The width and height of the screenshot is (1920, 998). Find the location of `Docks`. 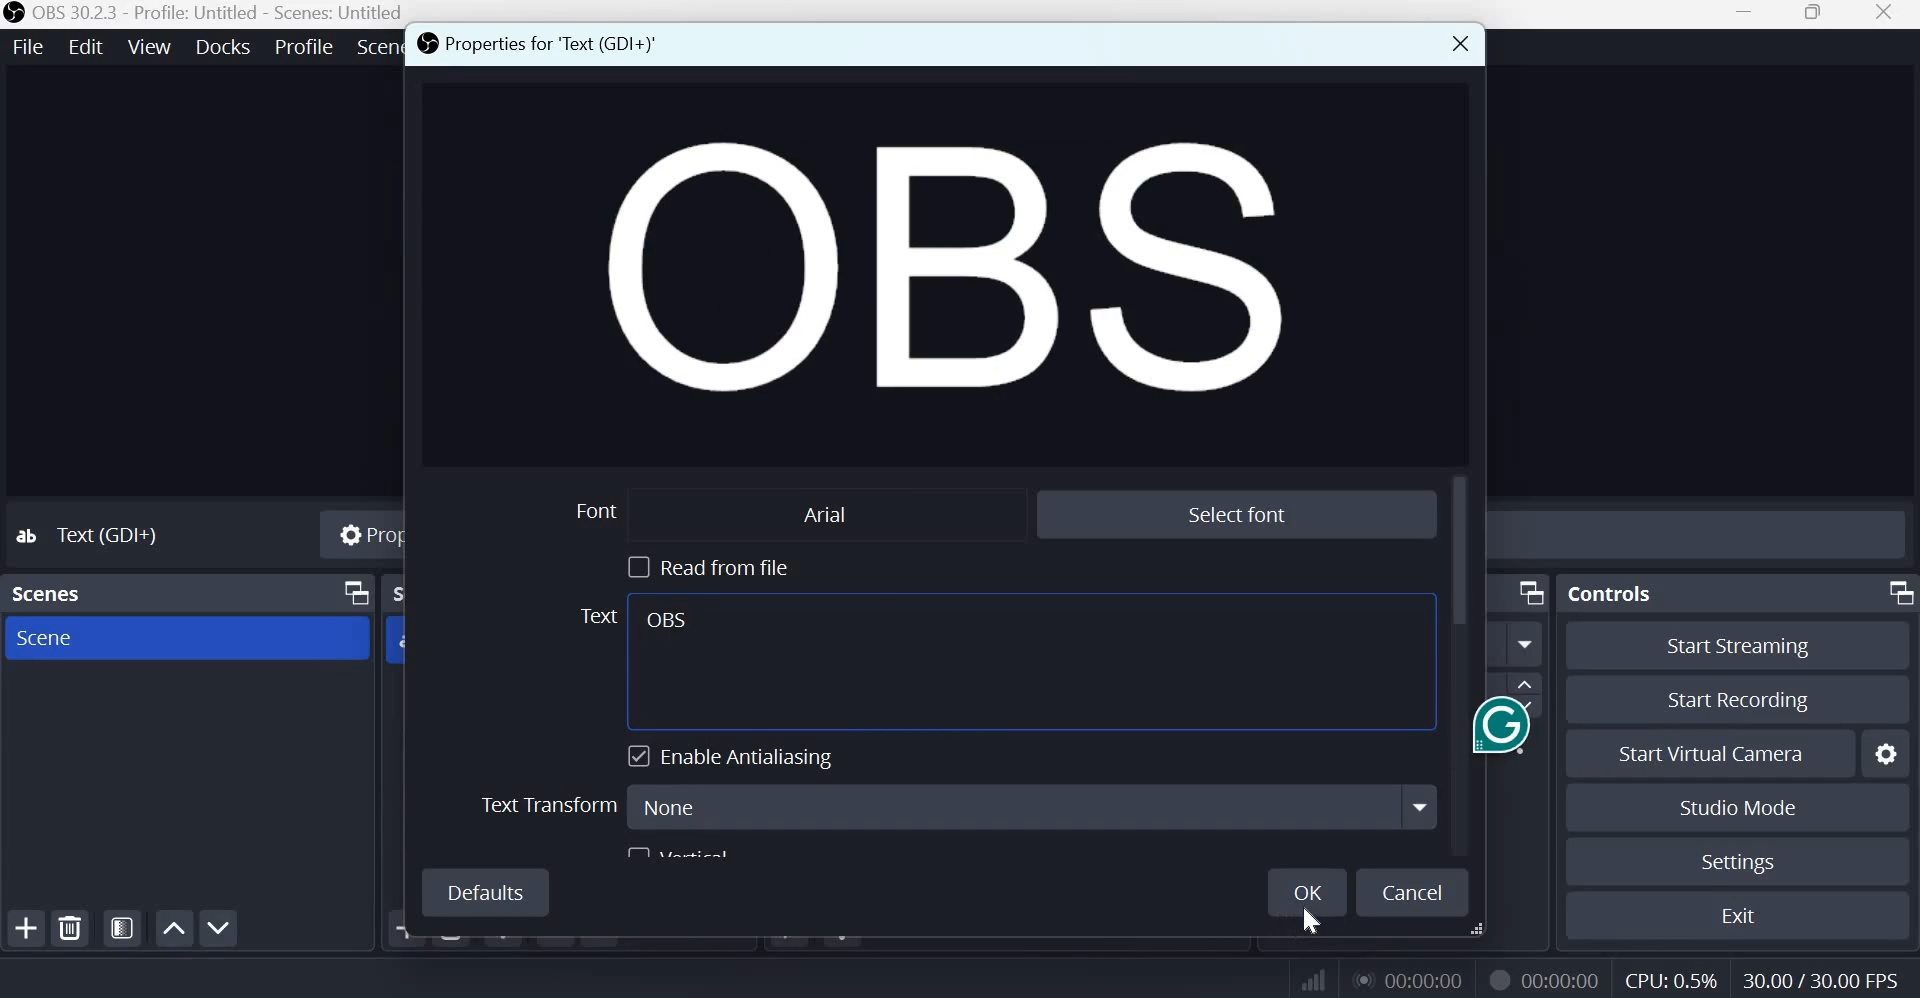

Docks is located at coordinates (223, 47).